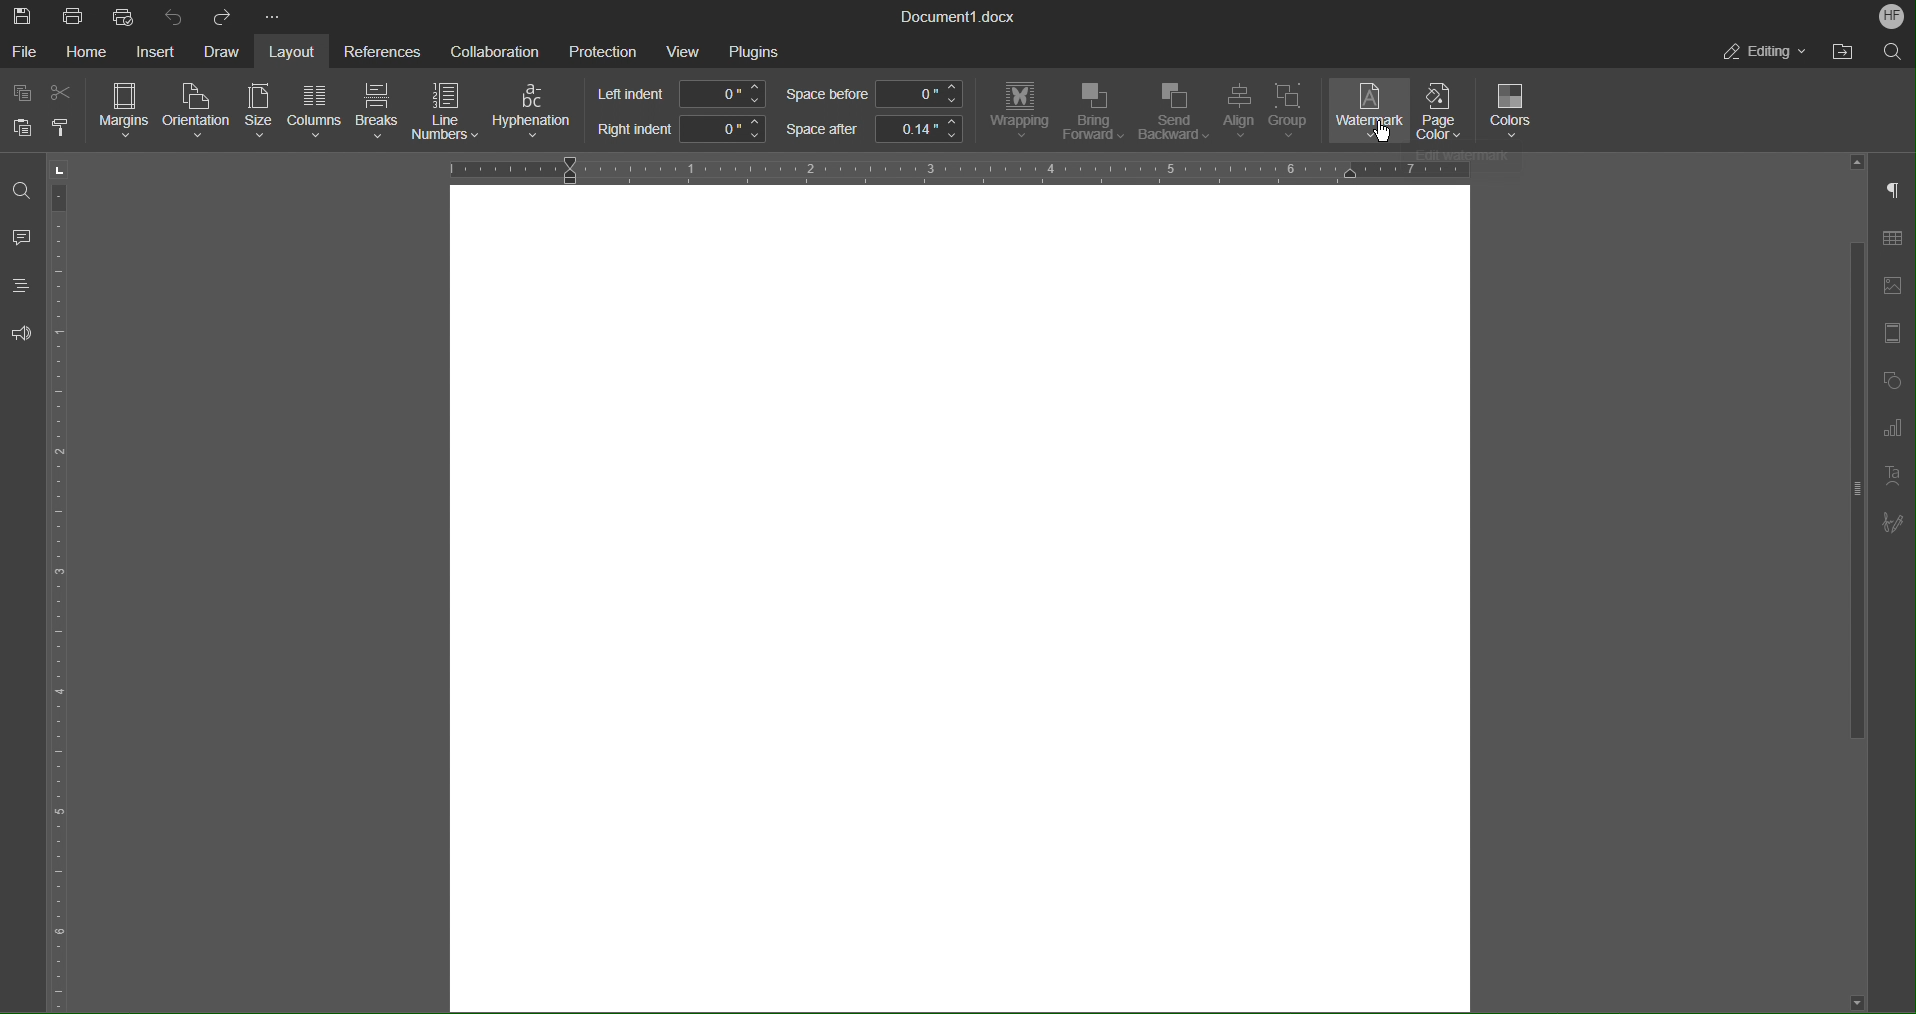 This screenshot has height=1014, width=1916. I want to click on Save, so click(24, 16).